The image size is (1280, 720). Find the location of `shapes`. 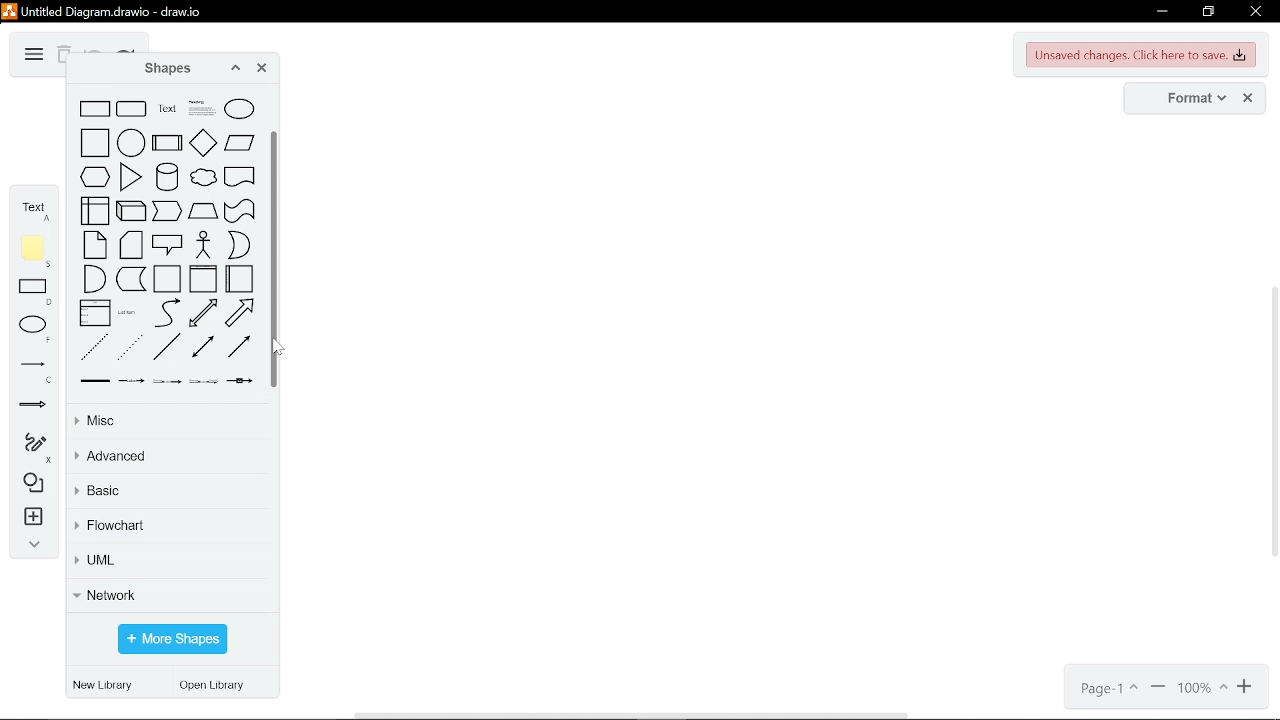

shapes is located at coordinates (162, 69).